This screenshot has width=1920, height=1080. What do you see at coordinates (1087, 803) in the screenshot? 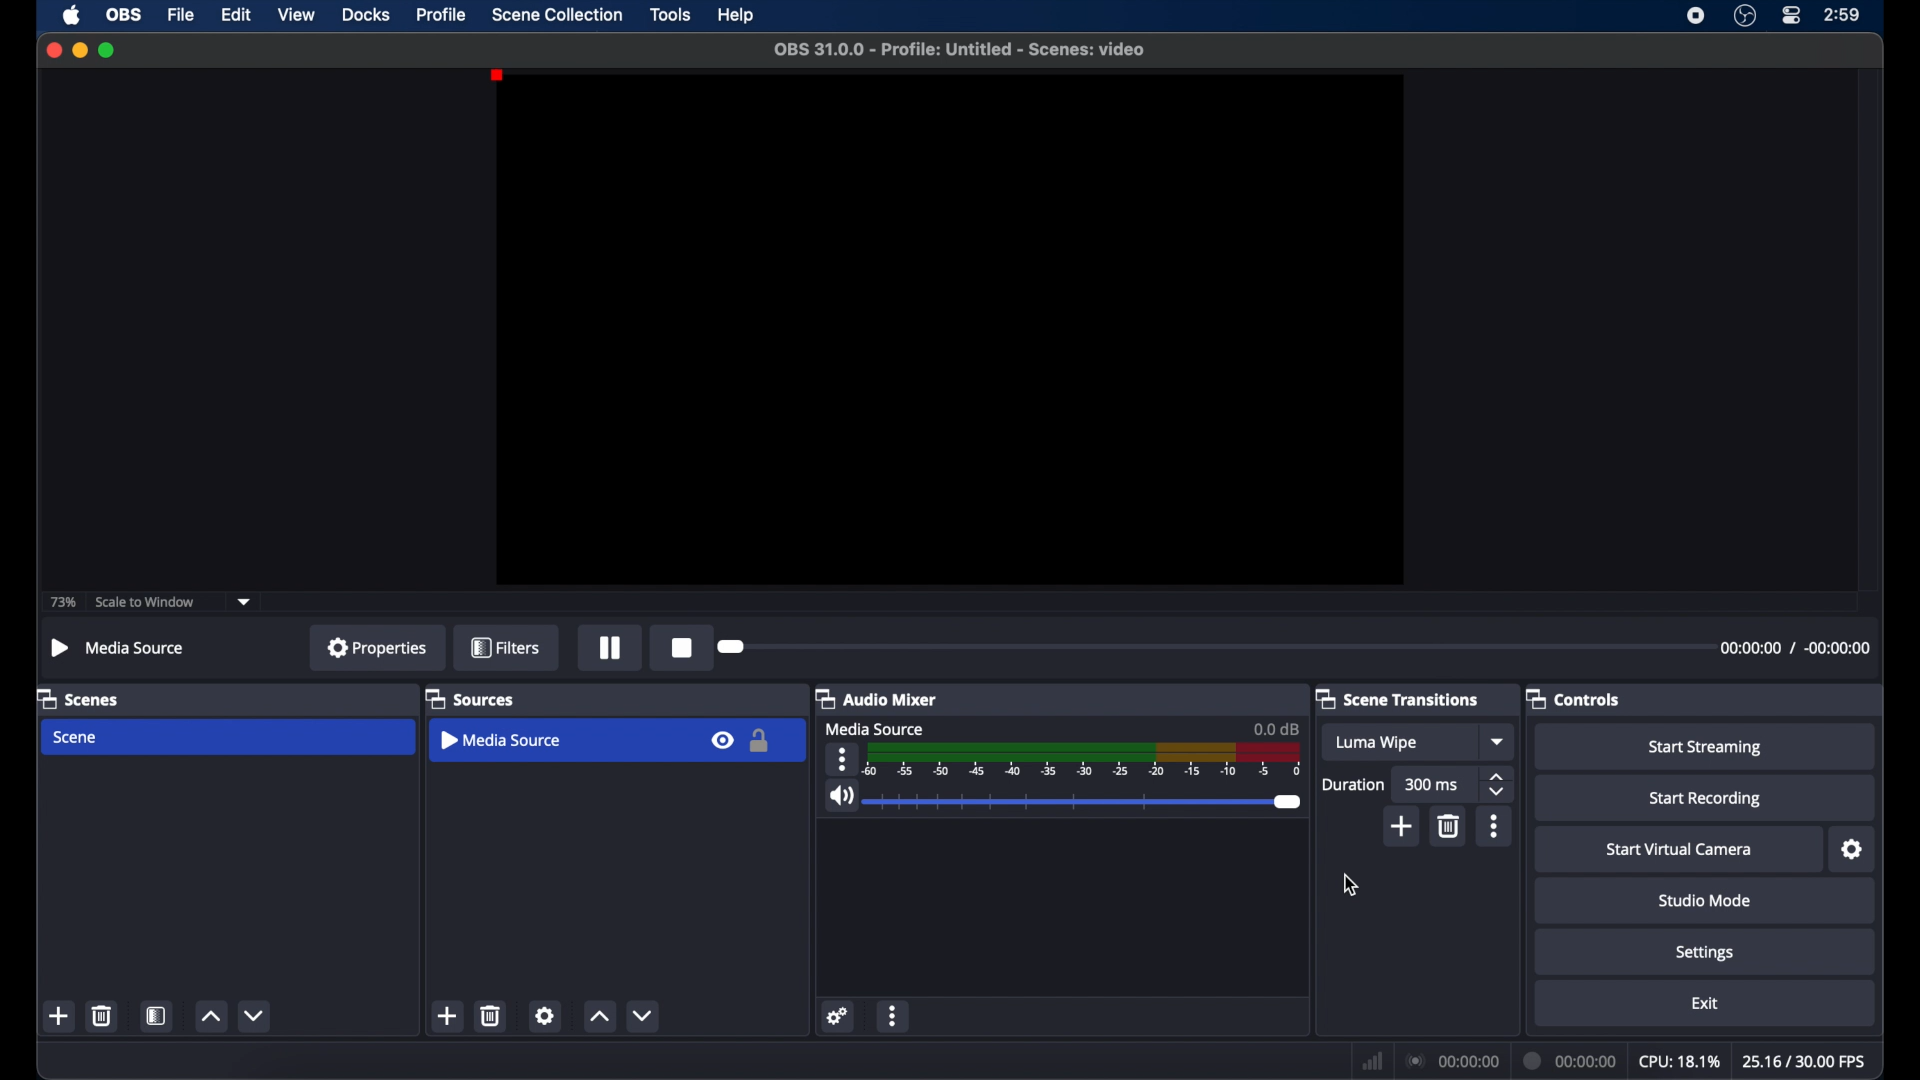
I see `slider` at bounding box center [1087, 803].